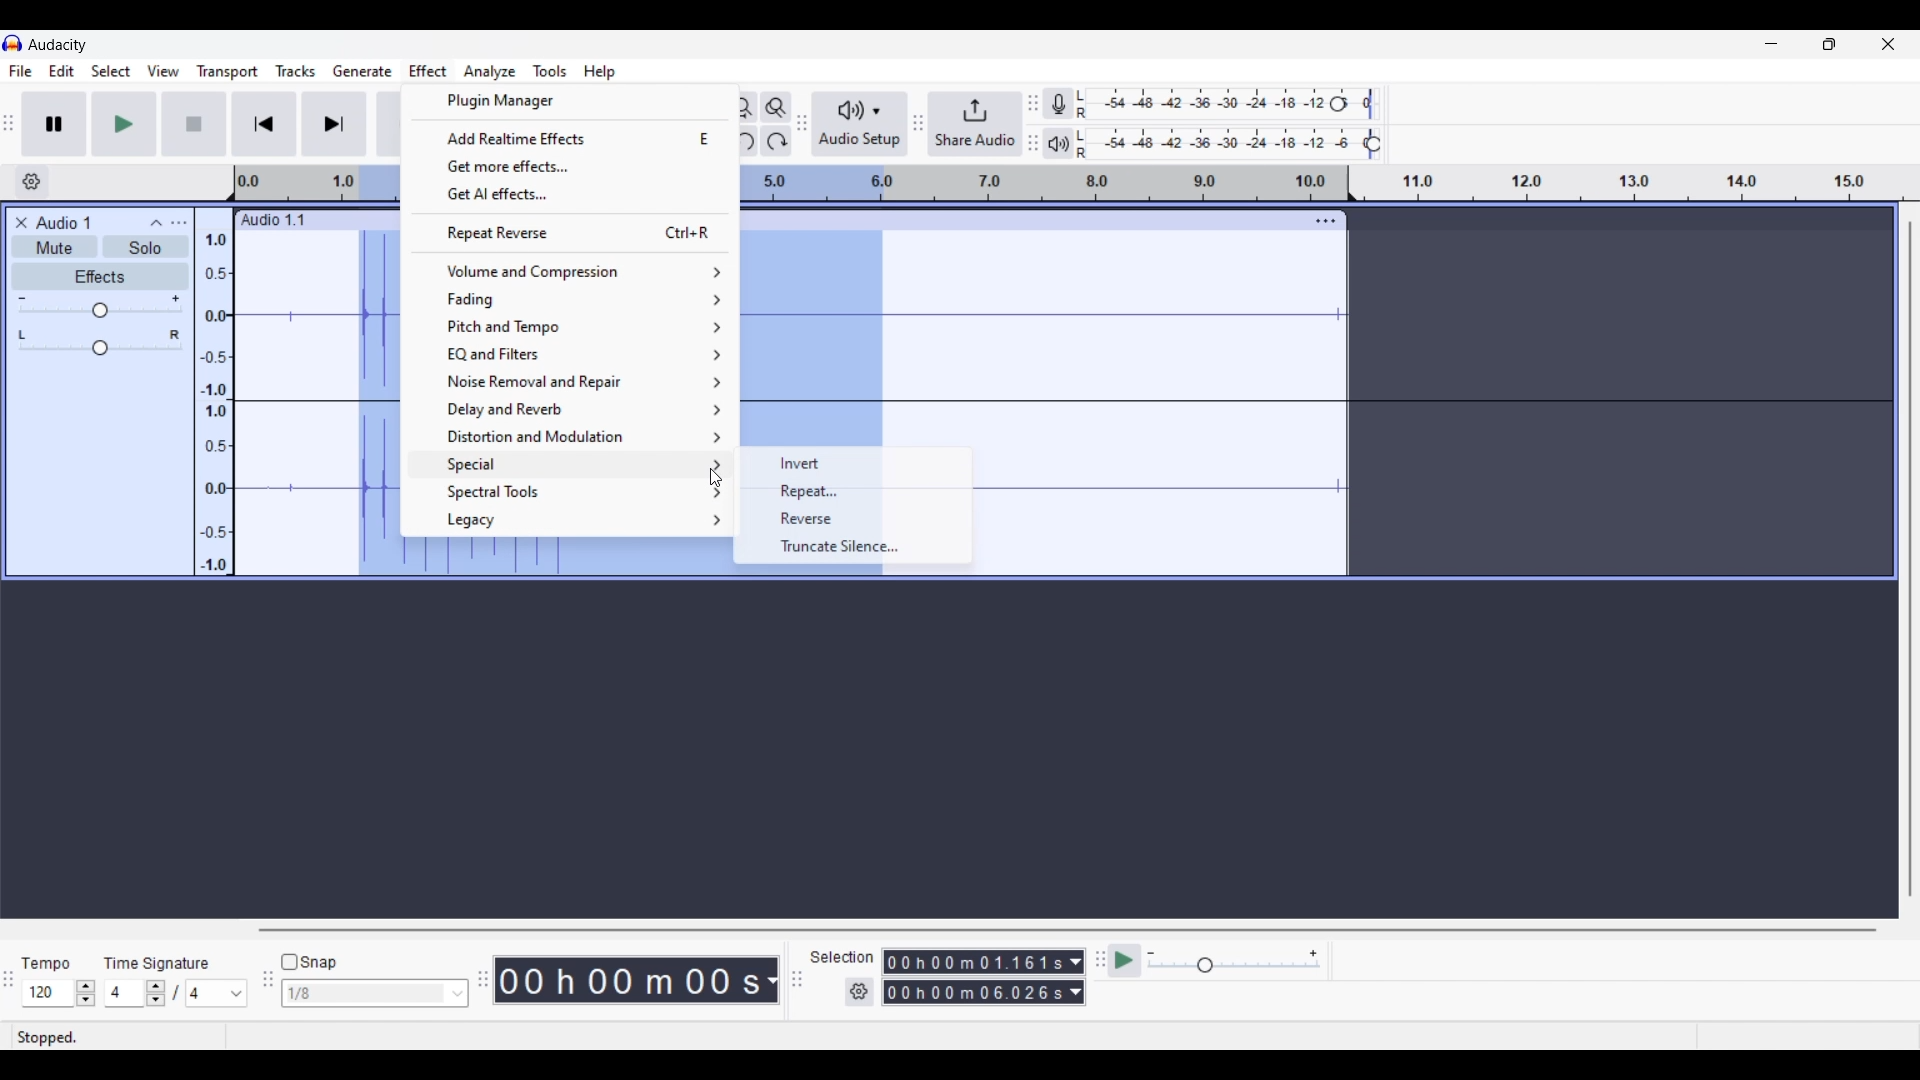 This screenshot has height=1080, width=1920. Describe the element at coordinates (21, 71) in the screenshot. I see `File menu` at that location.